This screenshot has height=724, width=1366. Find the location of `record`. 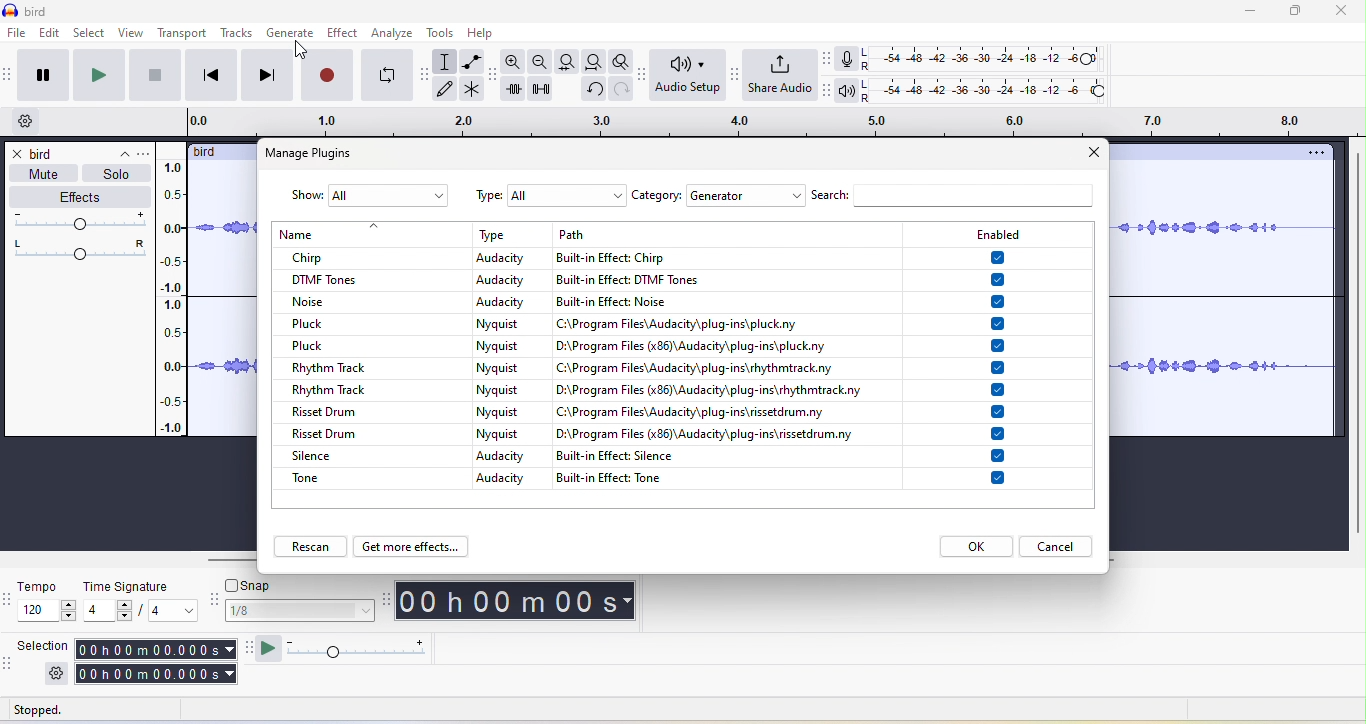

record is located at coordinates (324, 77).